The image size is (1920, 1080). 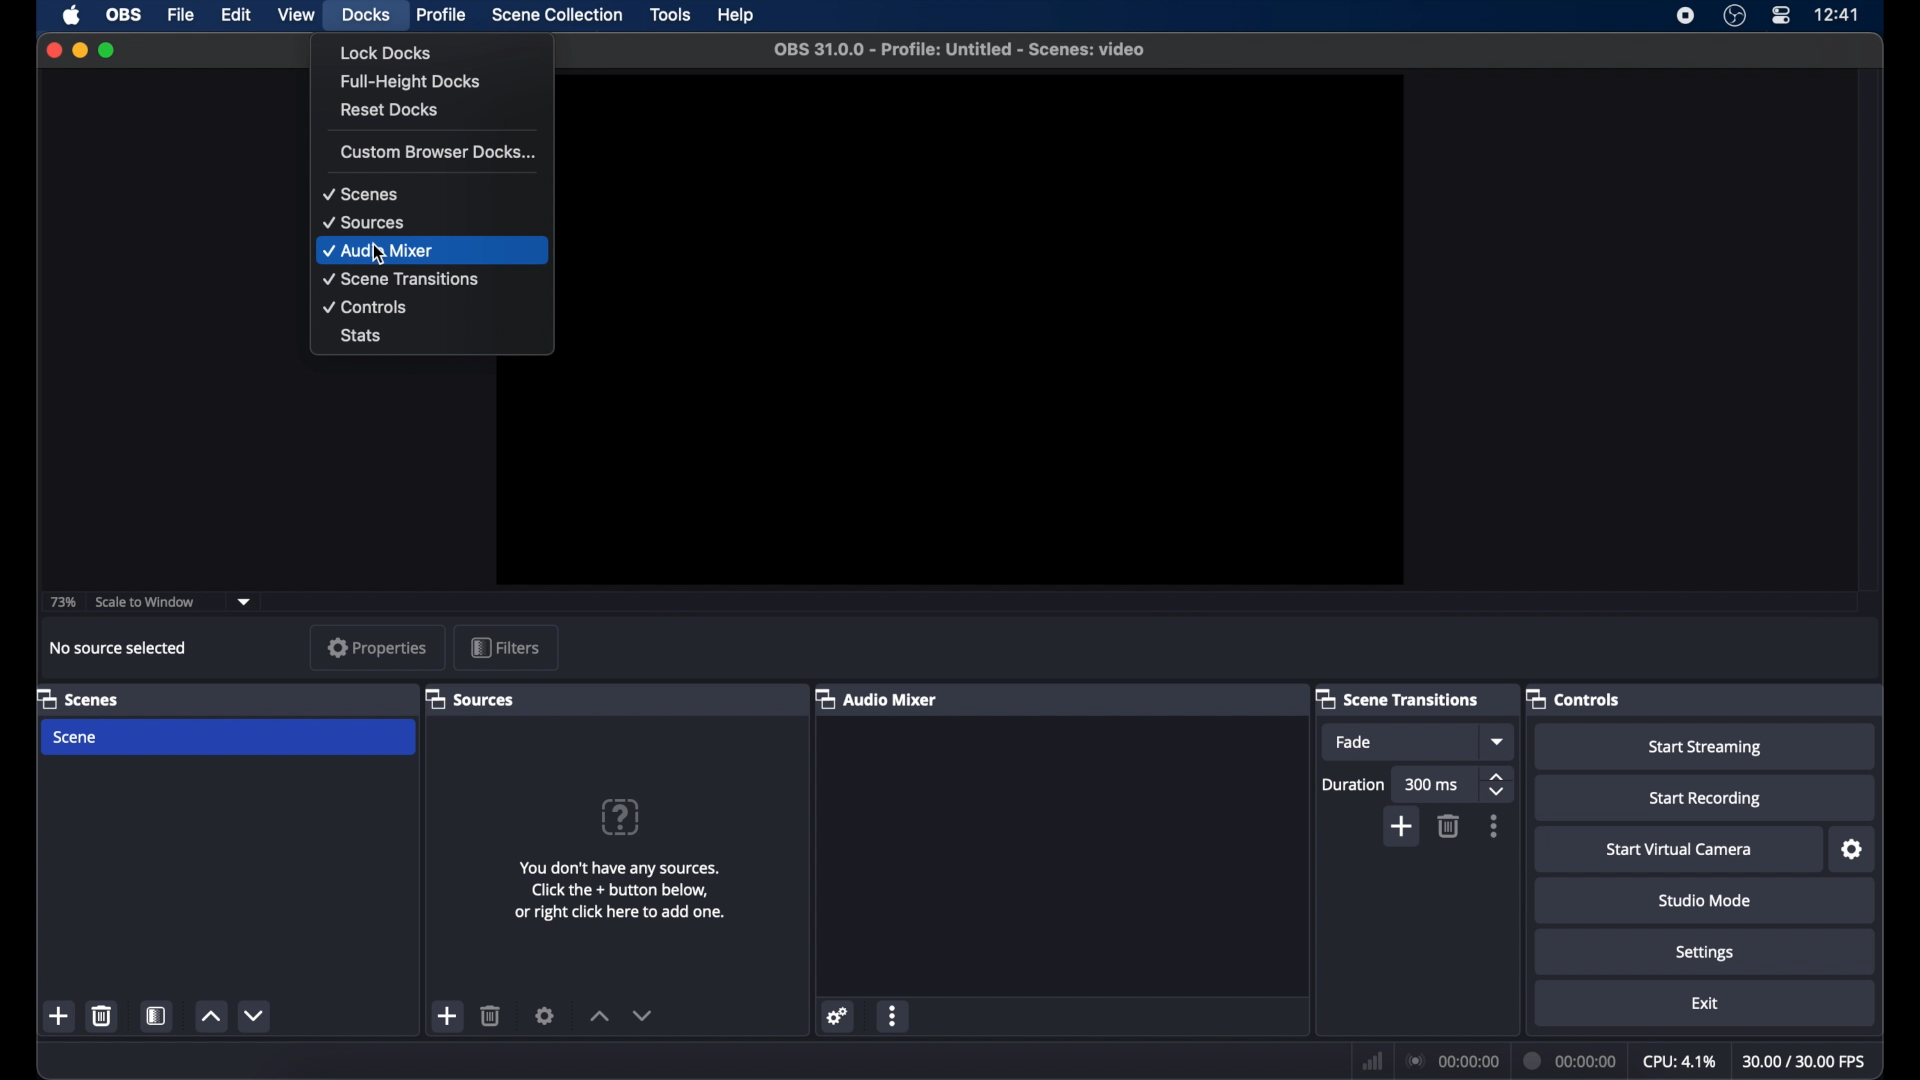 What do you see at coordinates (125, 13) in the screenshot?
I see `obs` at bounding box center [125, 13].